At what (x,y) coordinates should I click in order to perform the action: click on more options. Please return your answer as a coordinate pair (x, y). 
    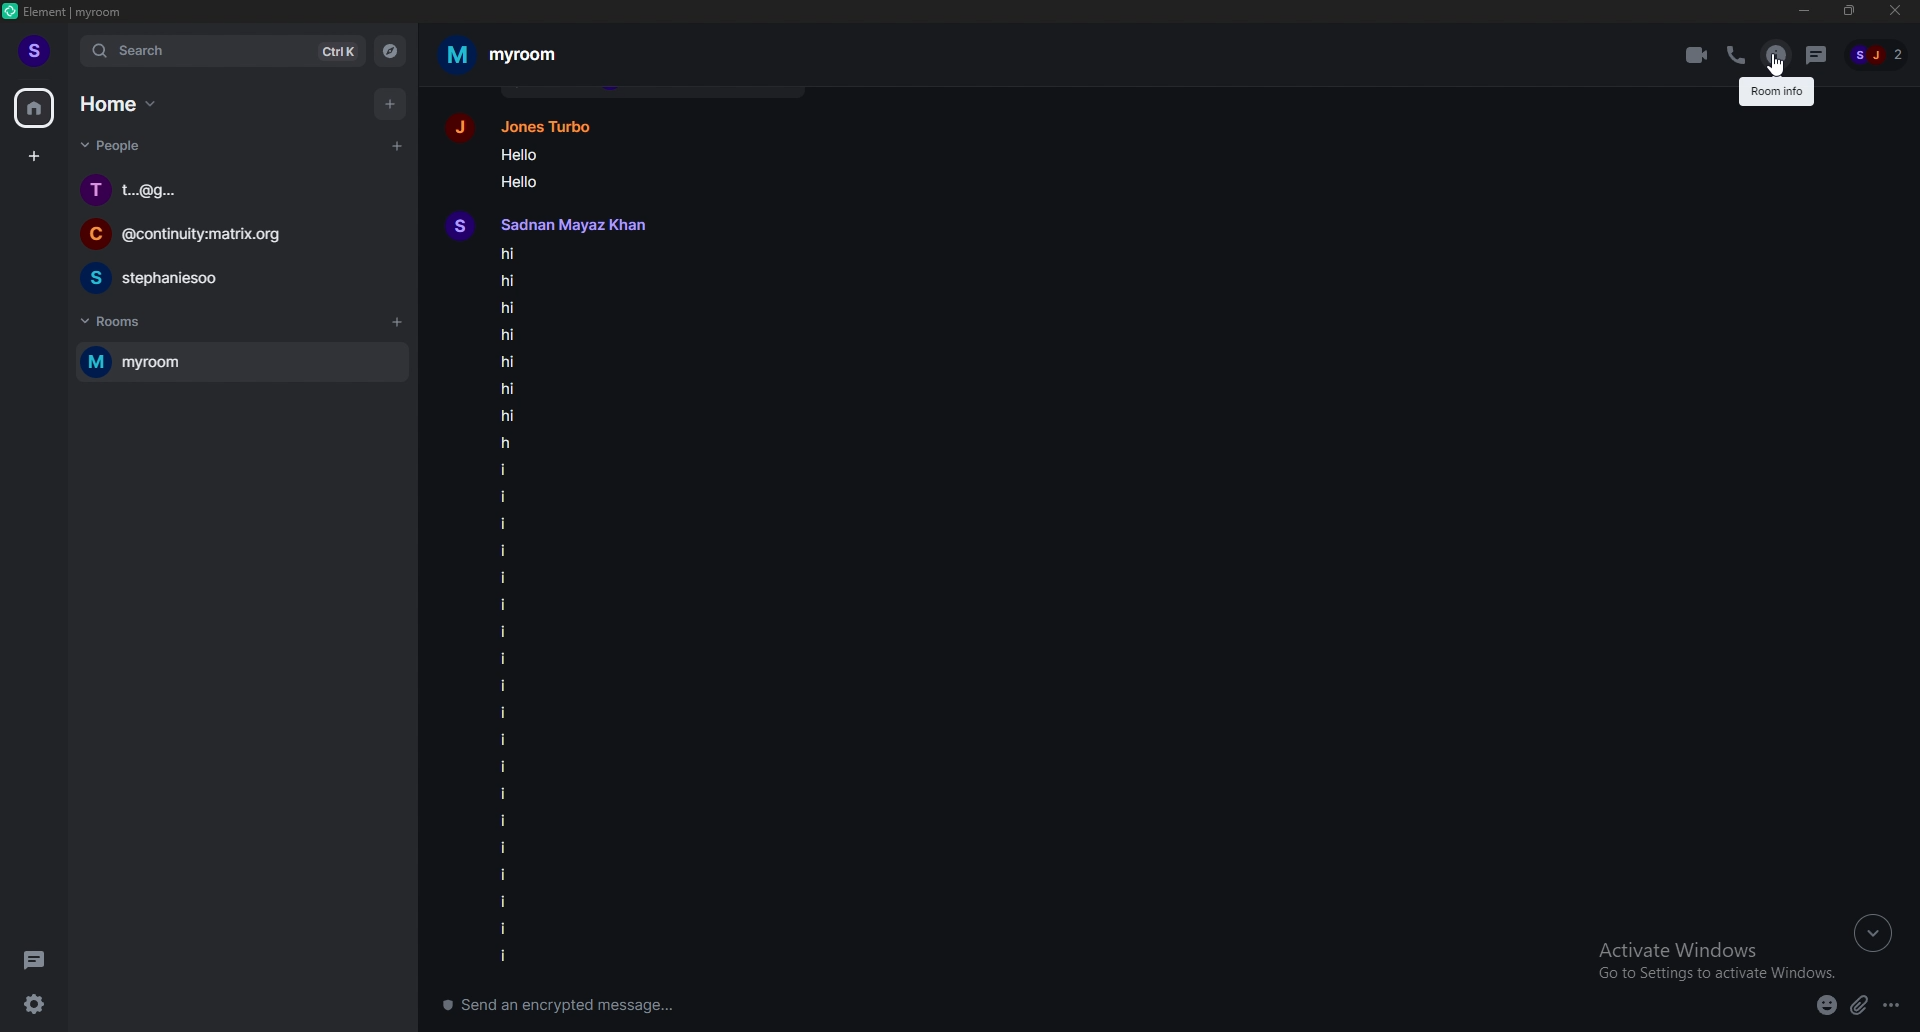
    Looking at the image, I should click on (1895, 1006).